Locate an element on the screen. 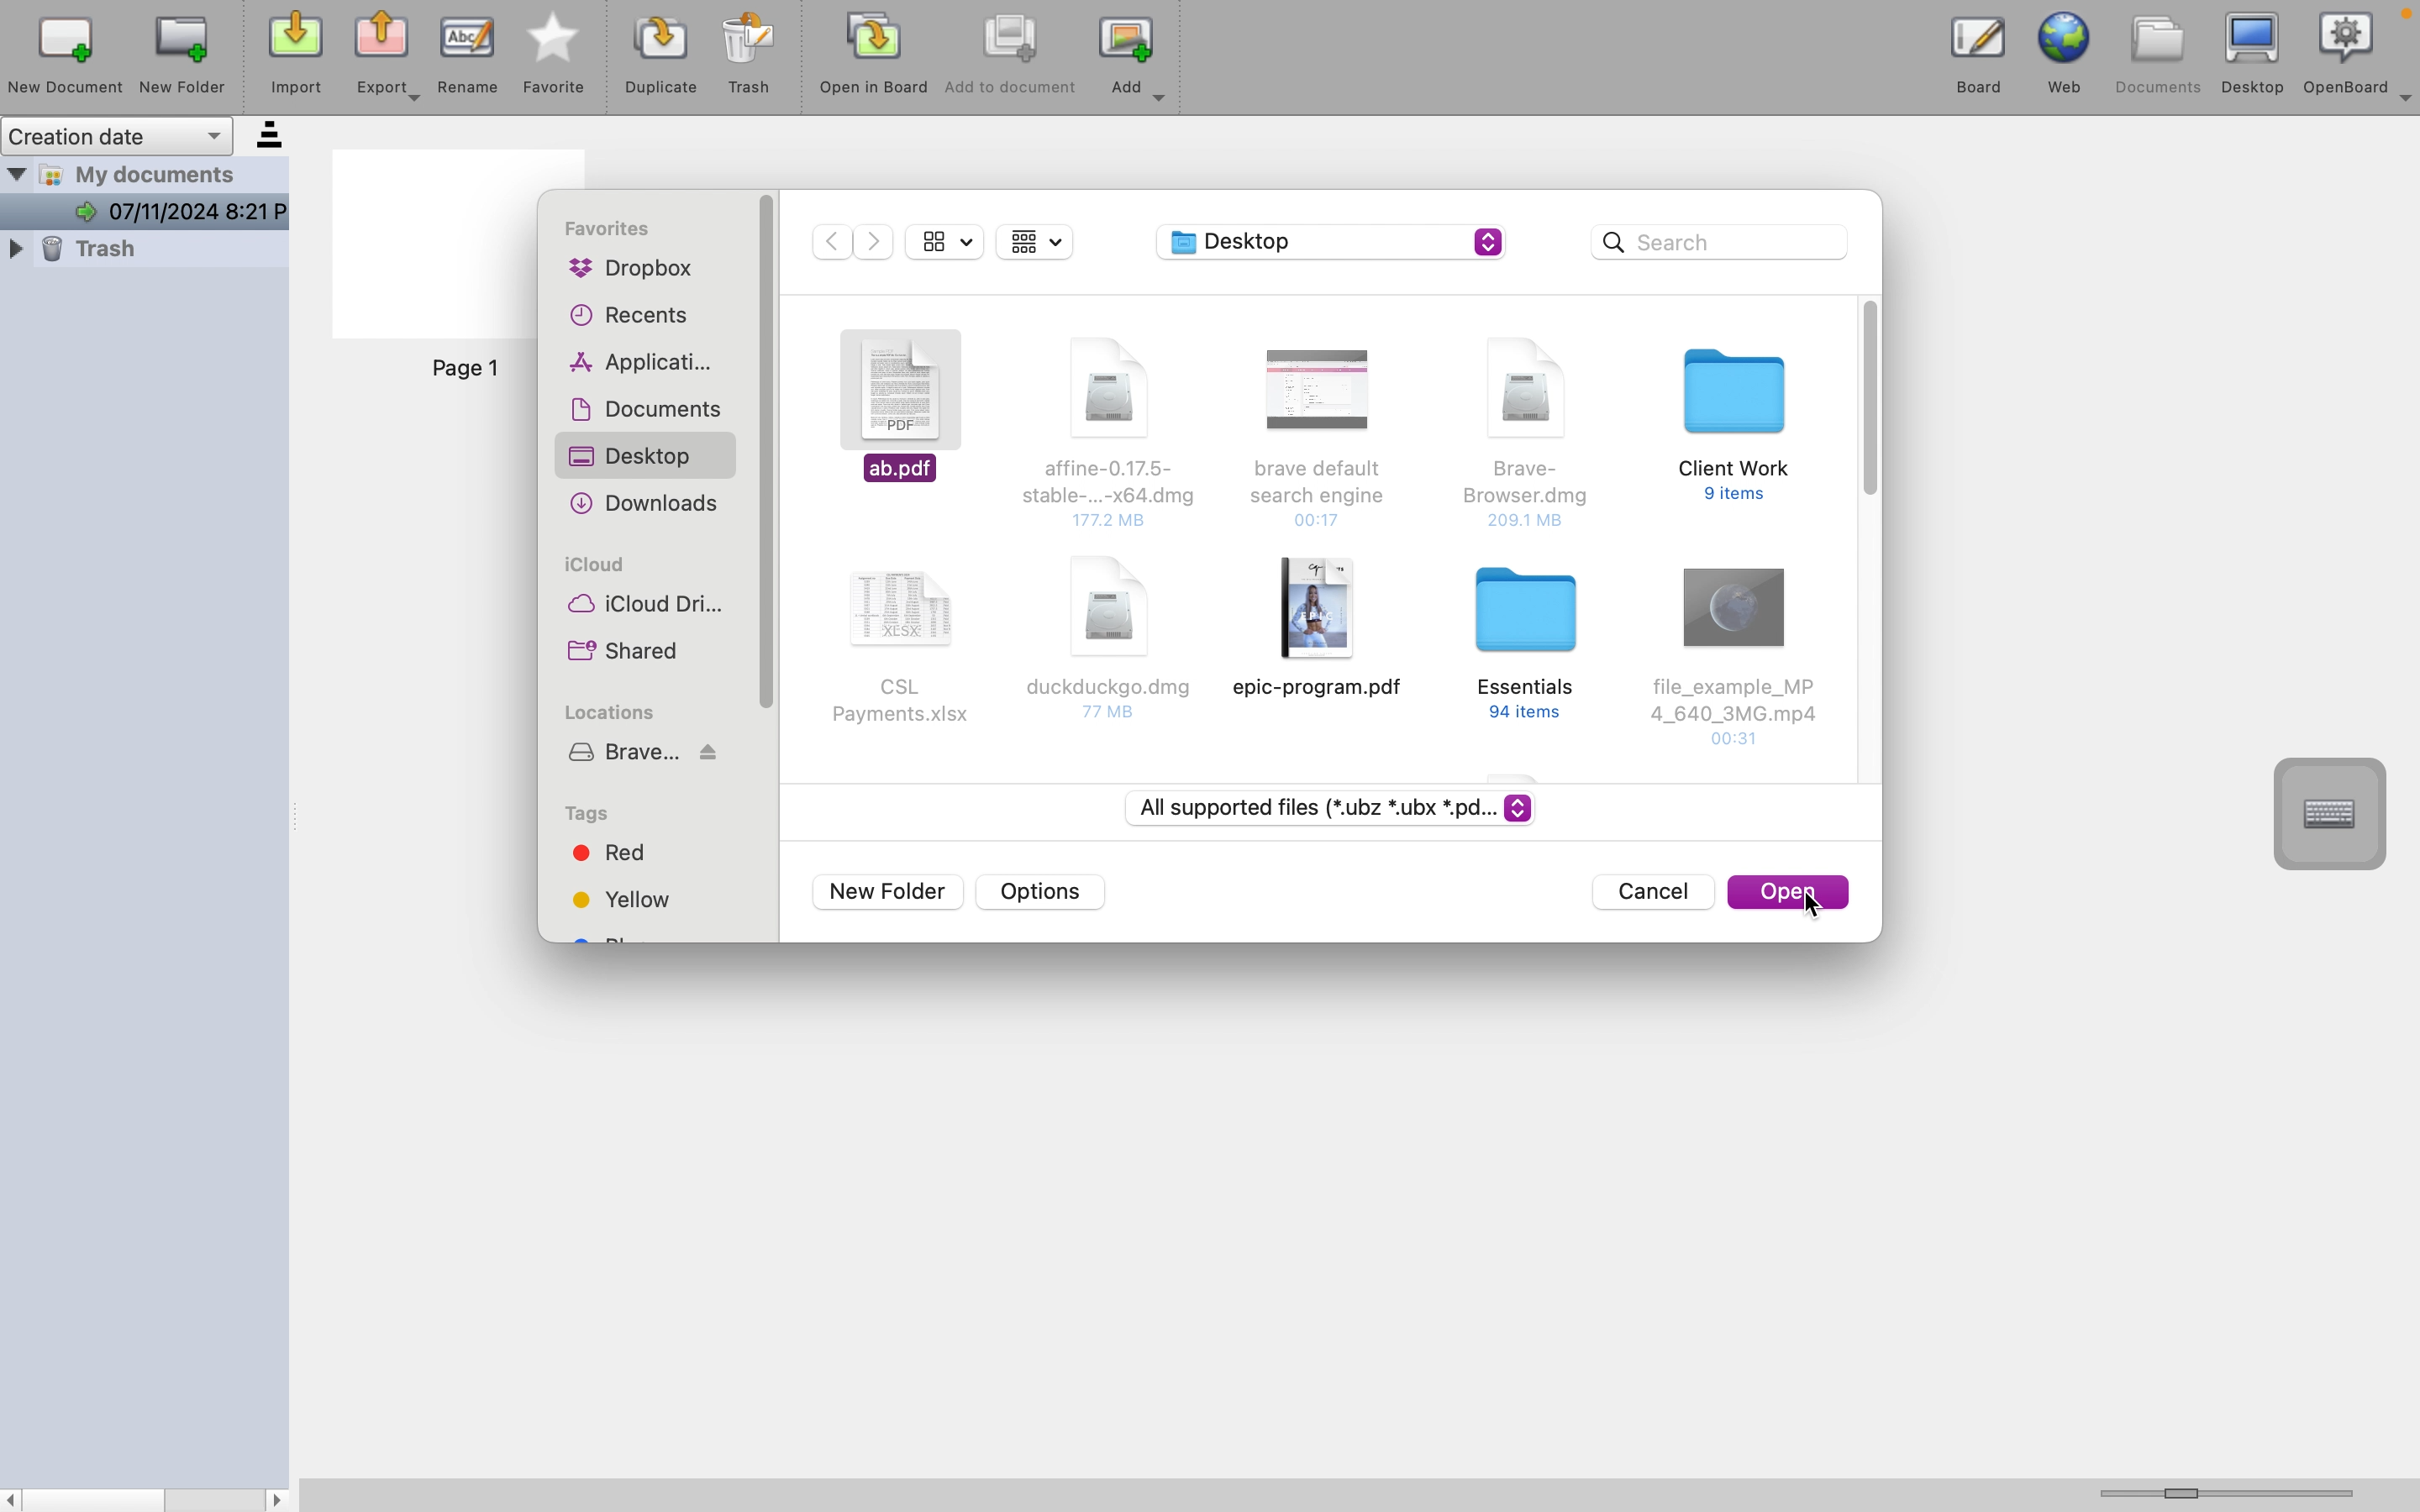 Image resolution: width=2420 pixels, height=1512 pixels. search is located at coordinates (1722, 244).